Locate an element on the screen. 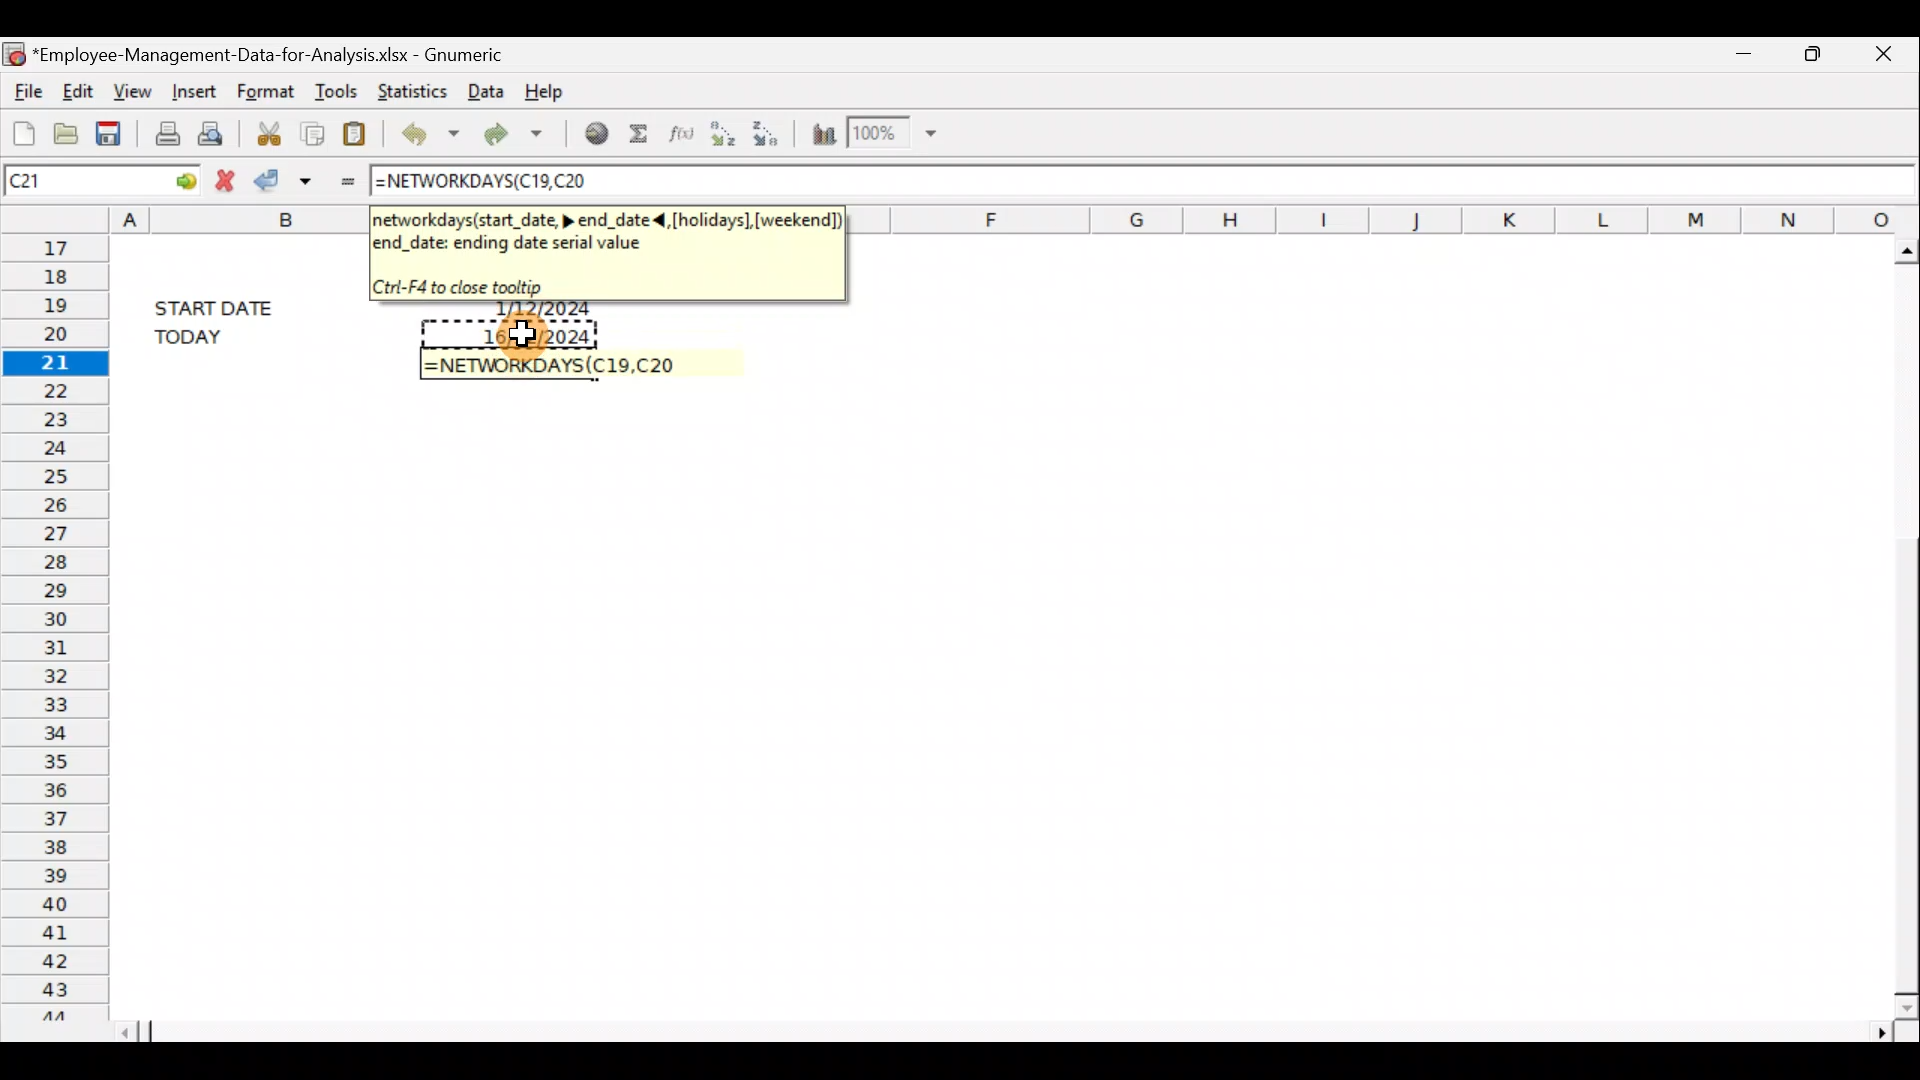 The height and width of the screenshot is (1080, 1920). Enter formula is located at coordinates (343, 179).